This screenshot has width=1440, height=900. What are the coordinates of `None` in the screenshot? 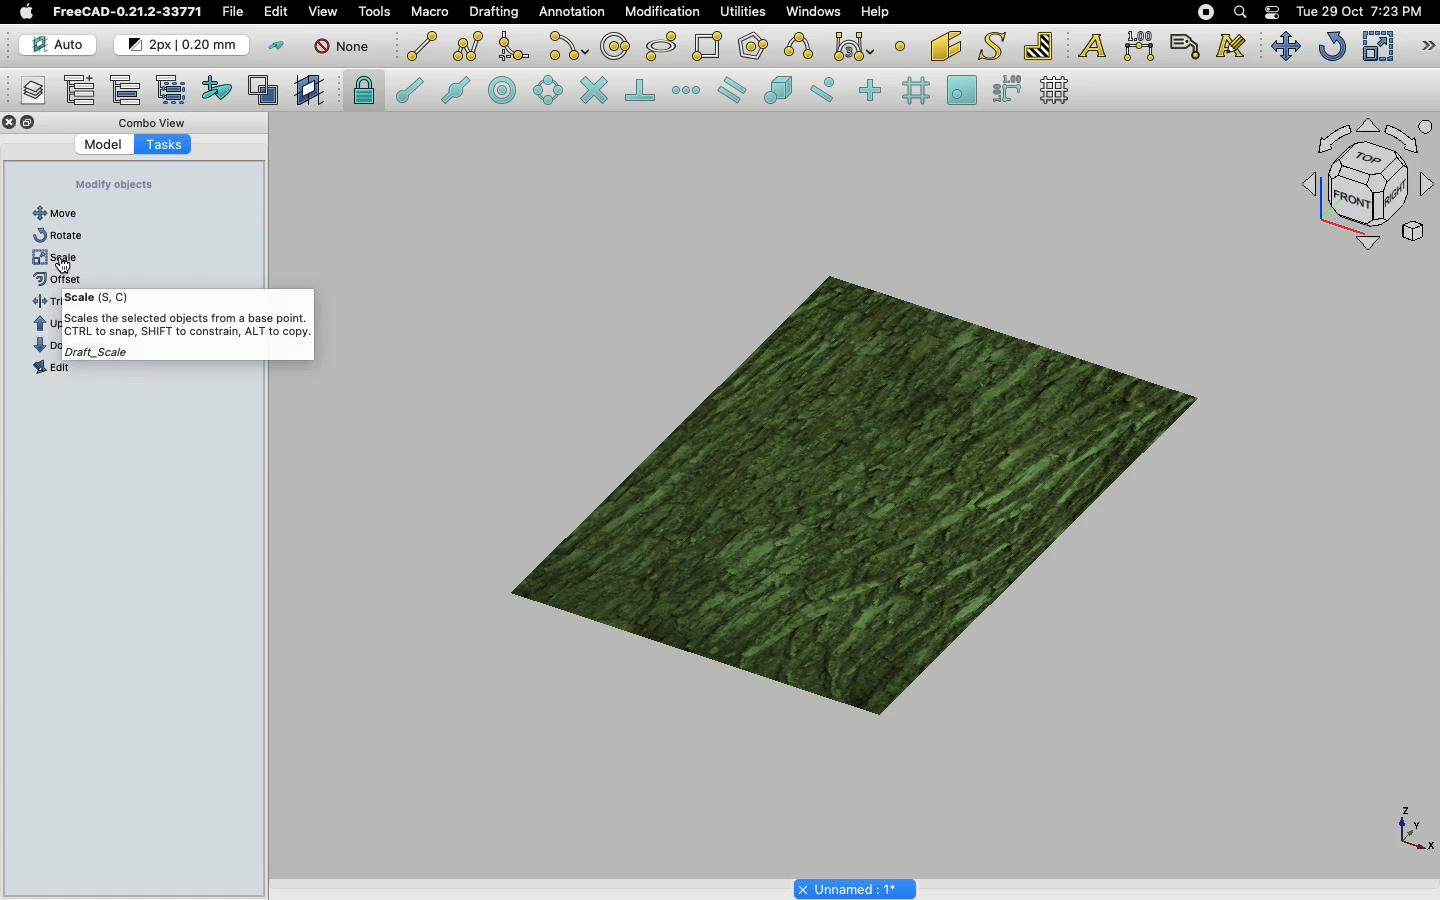 It's located at (341, 48).